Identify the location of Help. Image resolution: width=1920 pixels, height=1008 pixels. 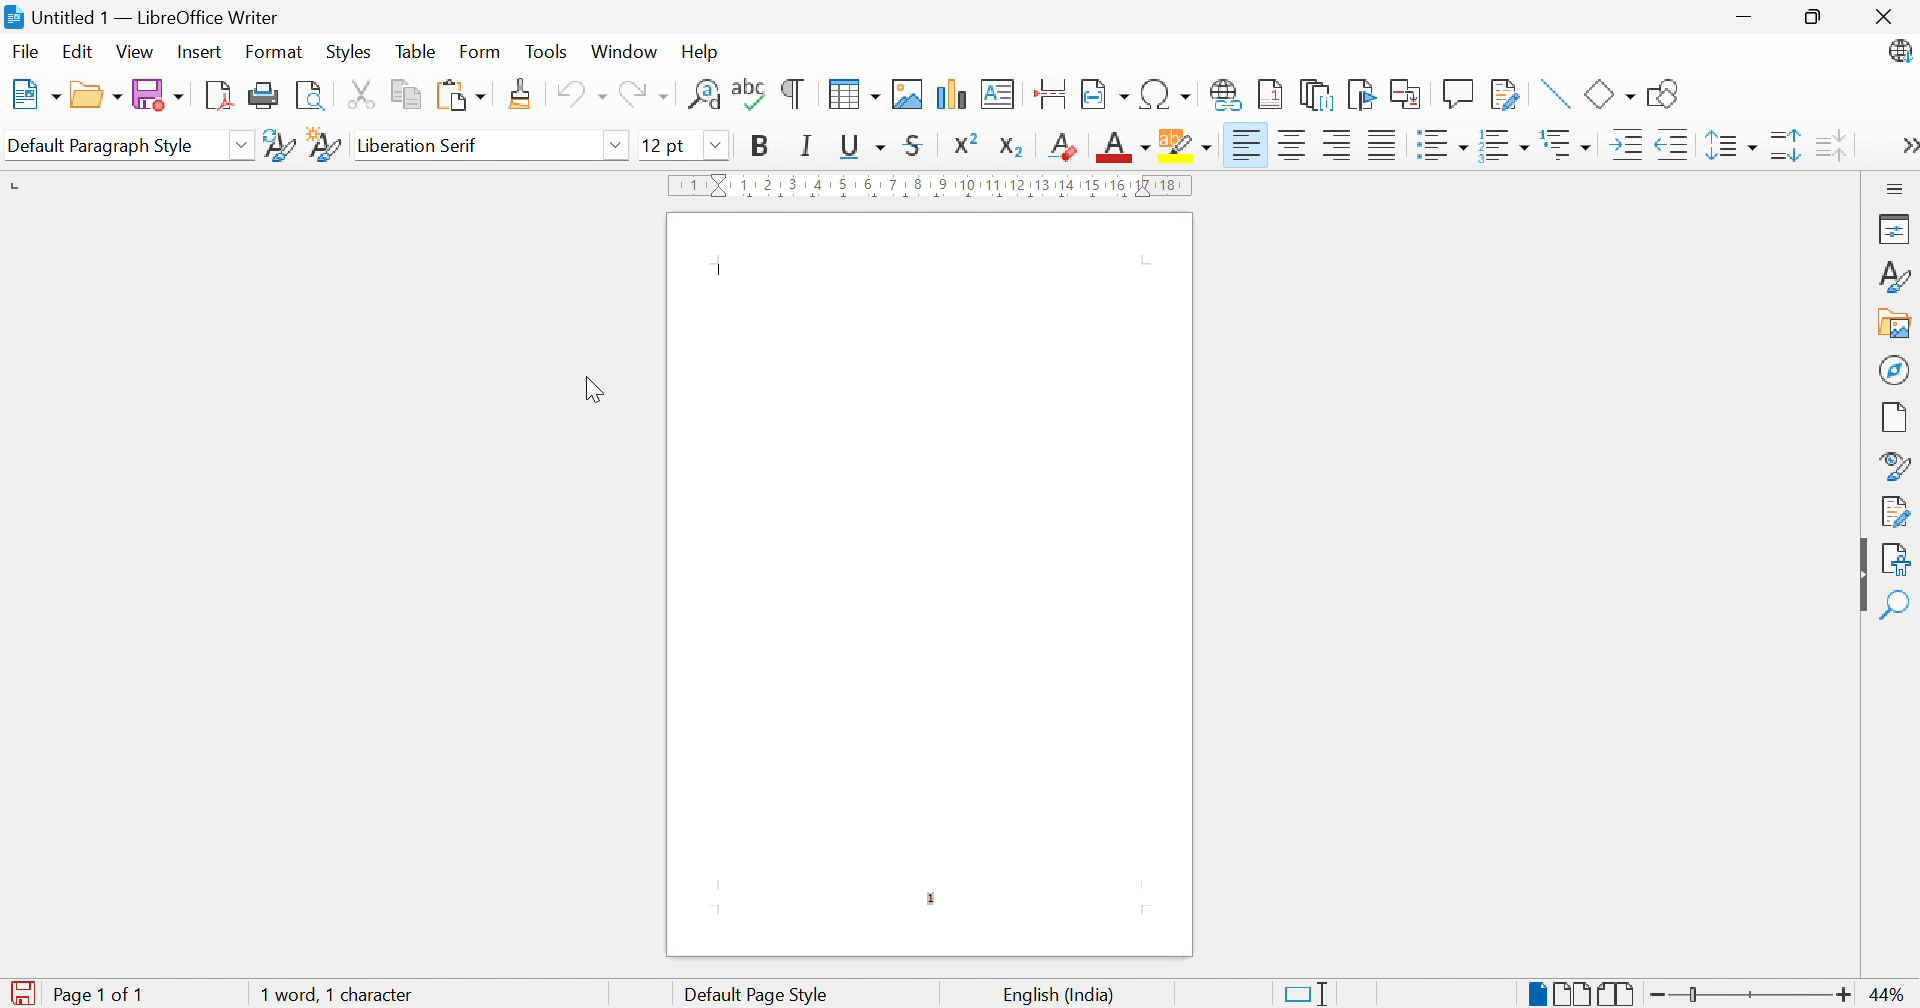
(701, 53).